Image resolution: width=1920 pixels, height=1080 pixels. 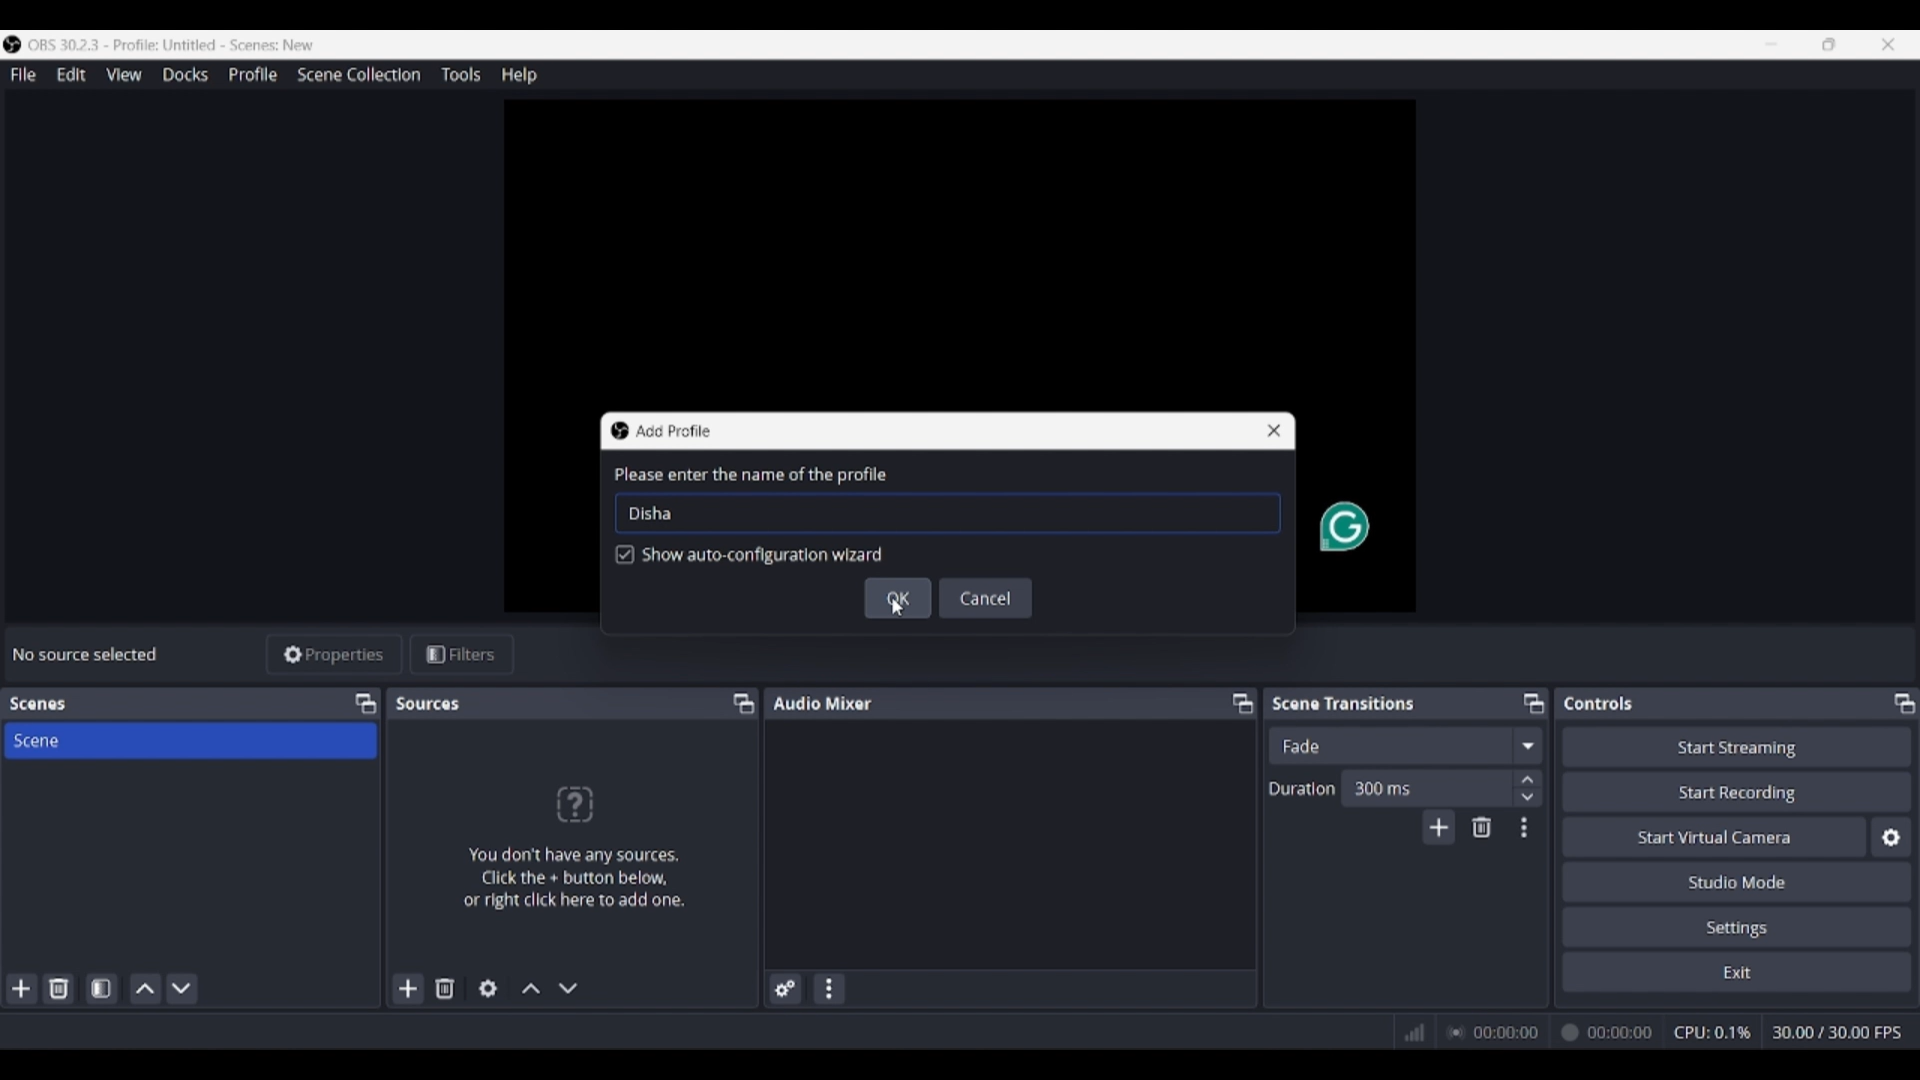 What do you see at coordinates (253, 75) in the screenshot?
I see `Profile menu, highlighted by cursor` at bounding box center [253, 75].